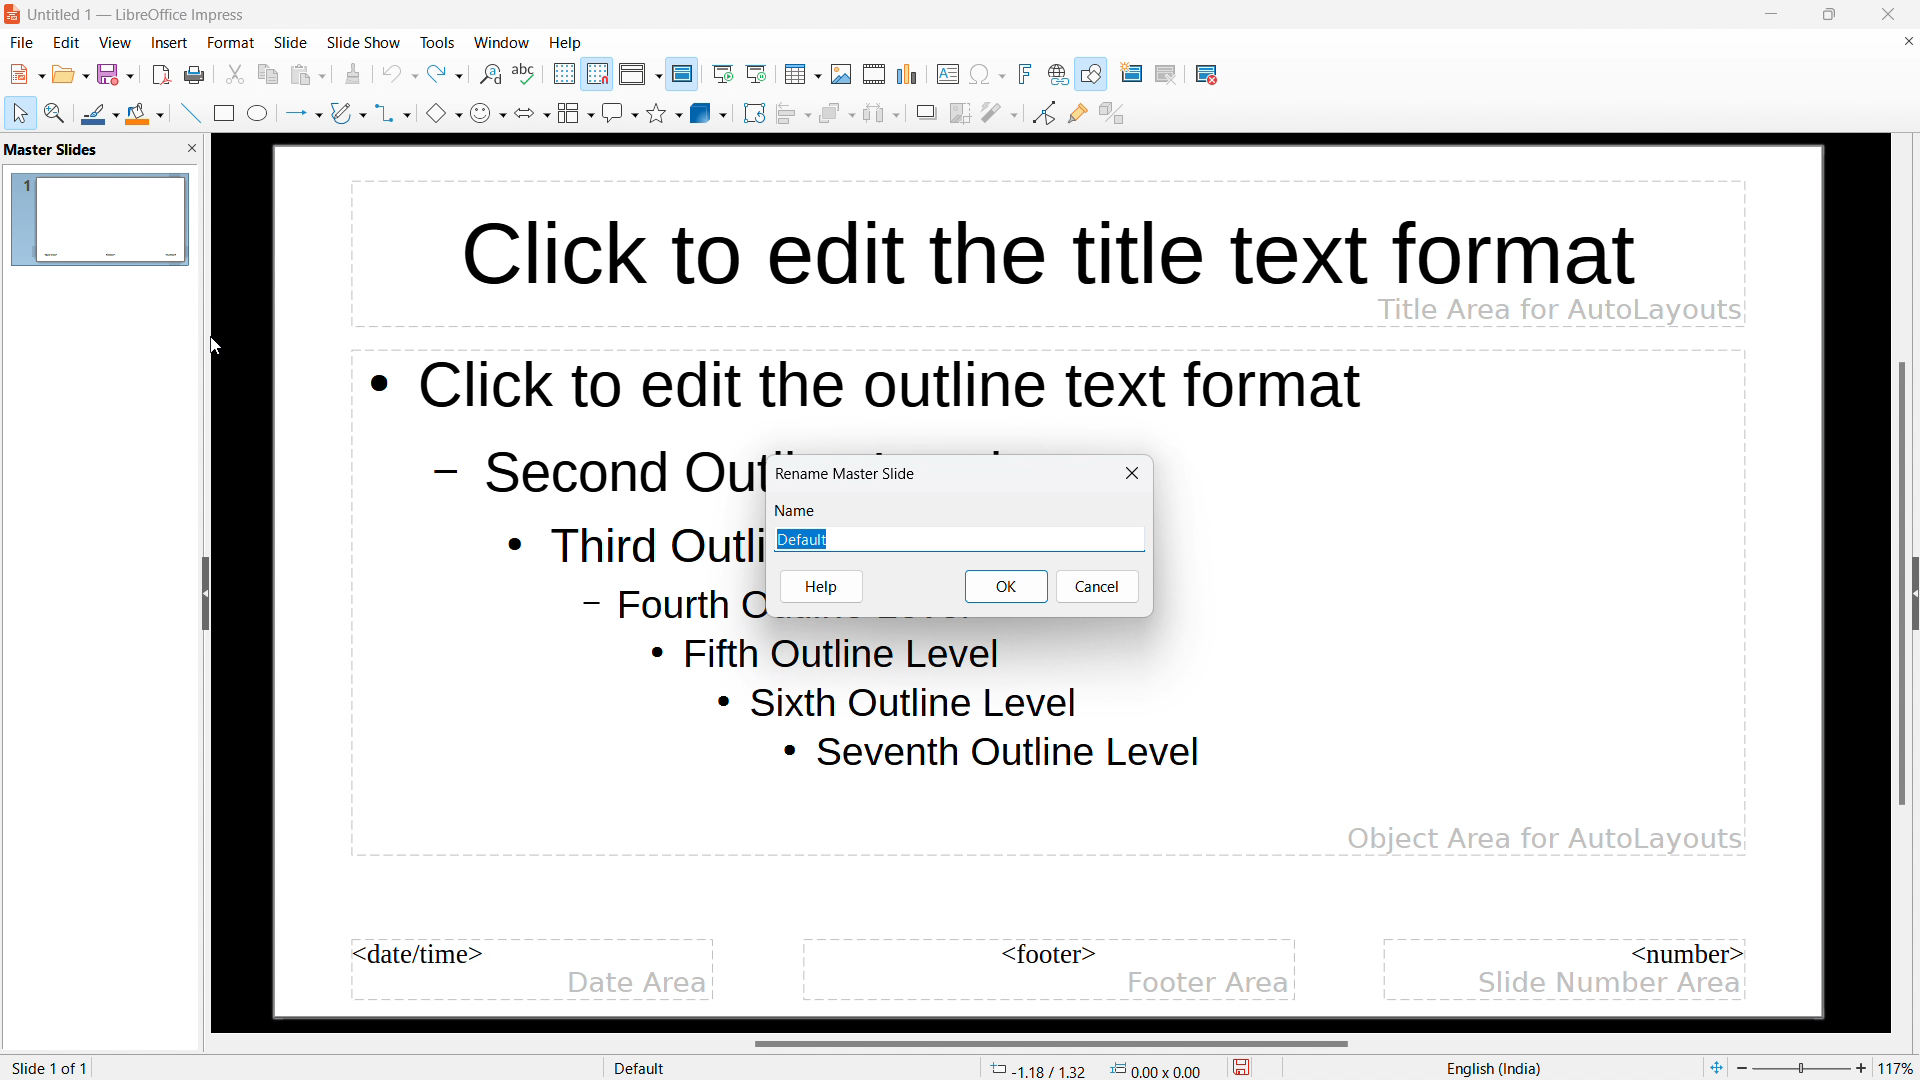 This screenshot has height=1080, width=1920. Describe the element at coordinates (1715, 1067) in the screenshot. I see `fit to page` at that location.